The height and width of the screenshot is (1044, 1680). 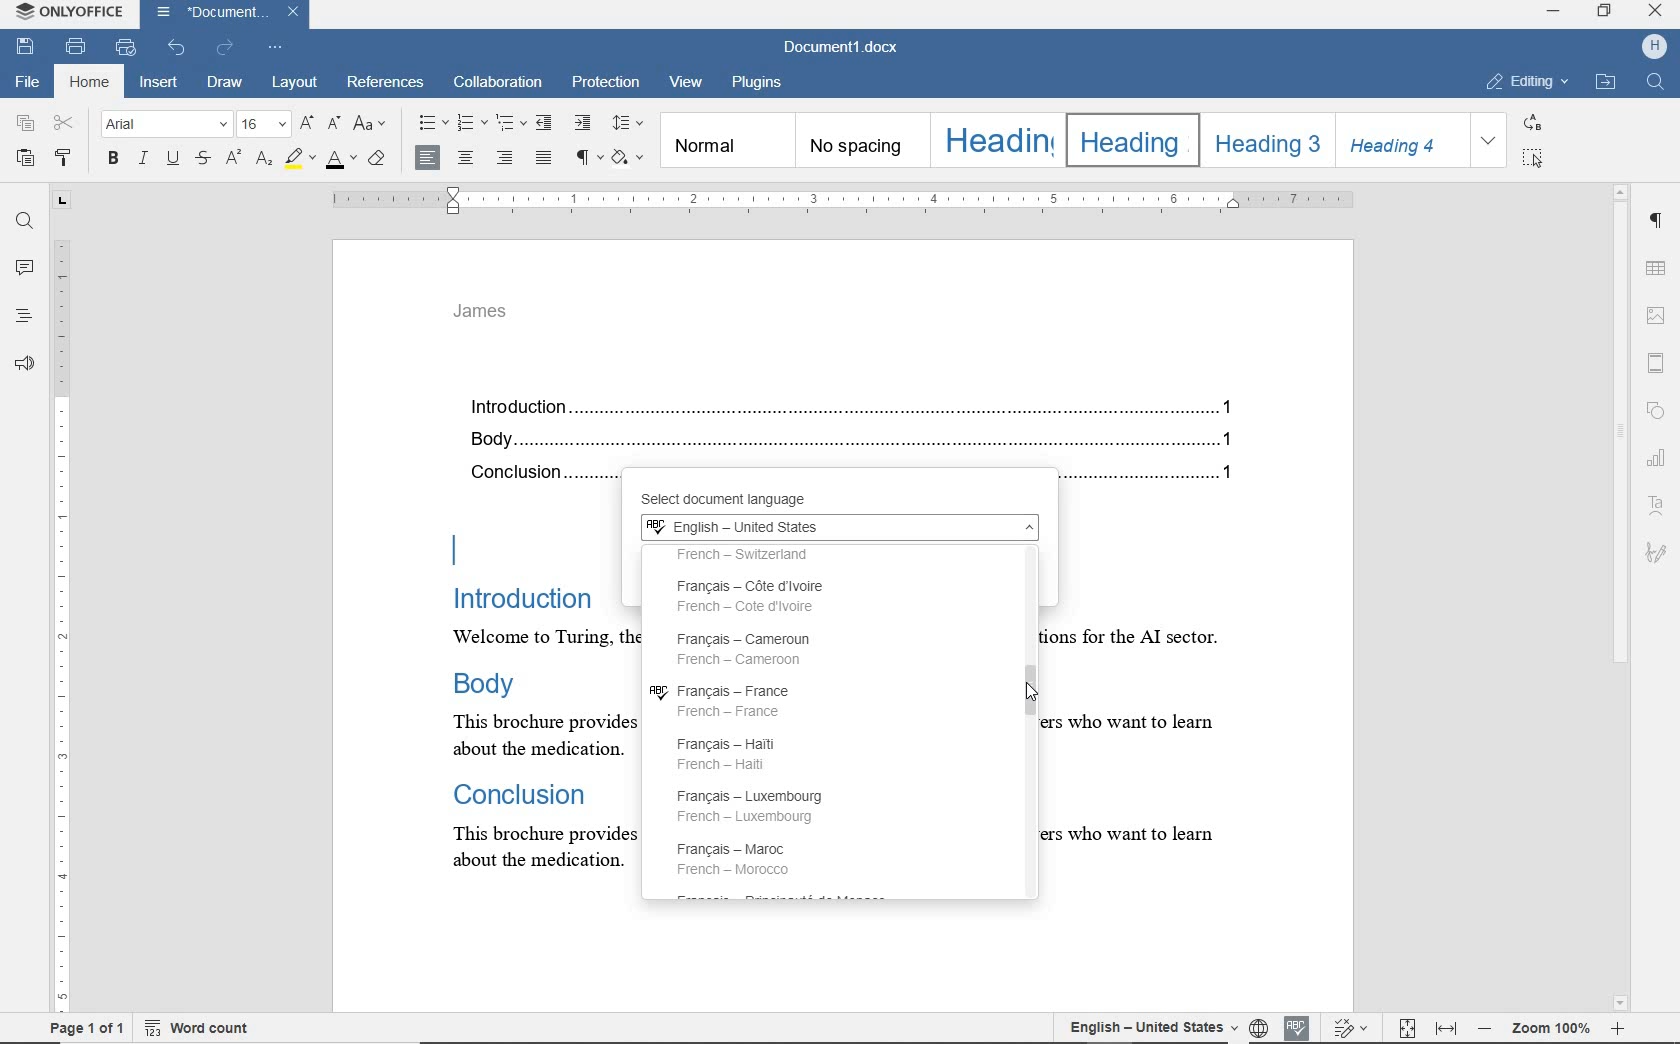 What do you see at coordinates (305, 124) in the screenshot?
I see `increment font size` at bounding box center [305, 124].